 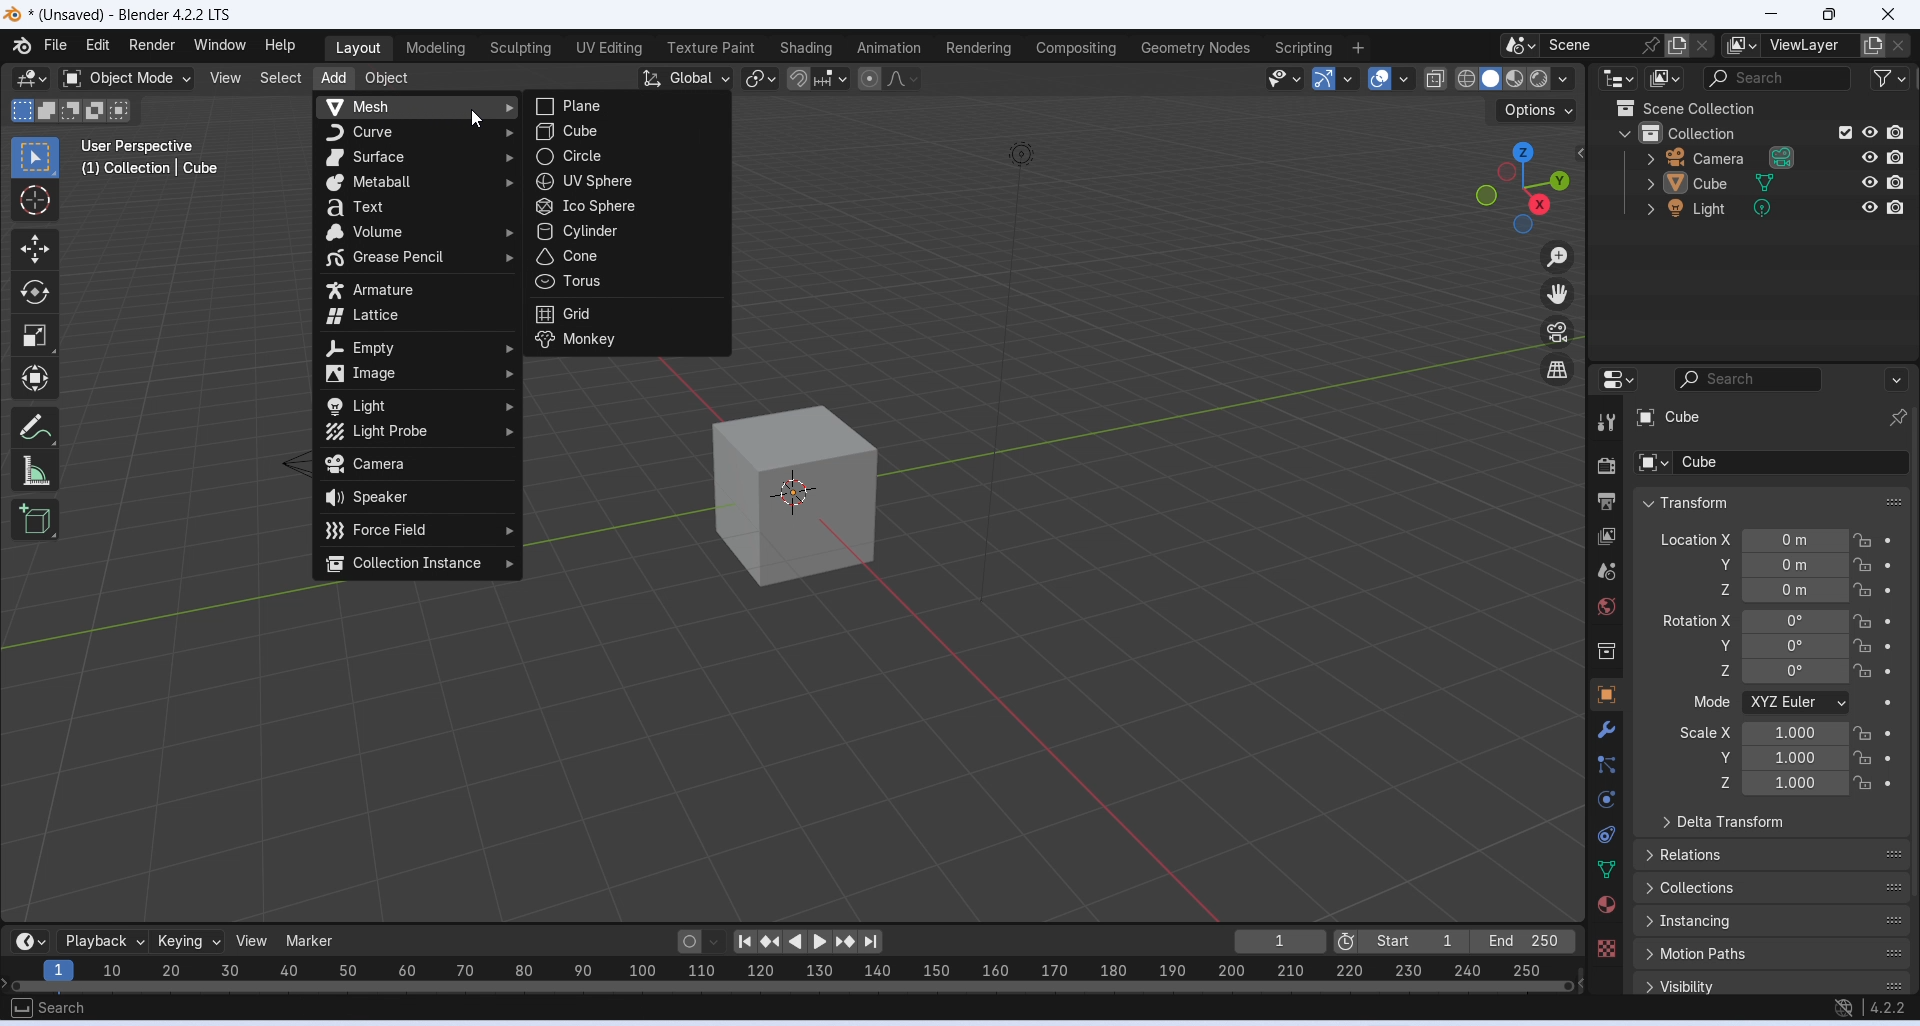 What do you see at coordinates (623, 131) in the screenshot?
I see `cube` at bounding box center [623, 131].